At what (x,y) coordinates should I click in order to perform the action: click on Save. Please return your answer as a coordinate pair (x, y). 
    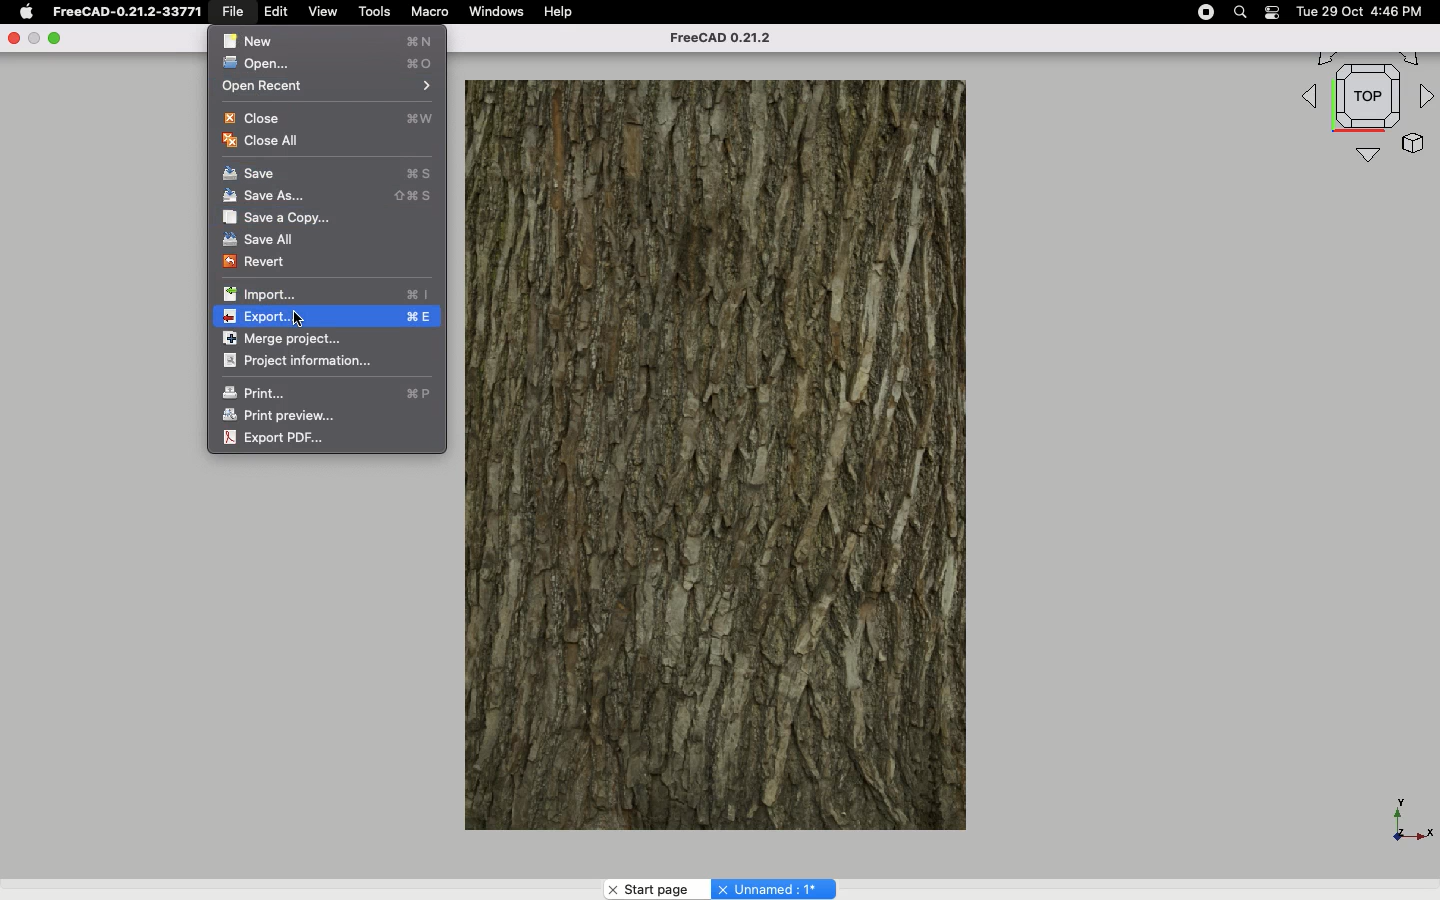
    Looking at the image, I should click on (327, 174).